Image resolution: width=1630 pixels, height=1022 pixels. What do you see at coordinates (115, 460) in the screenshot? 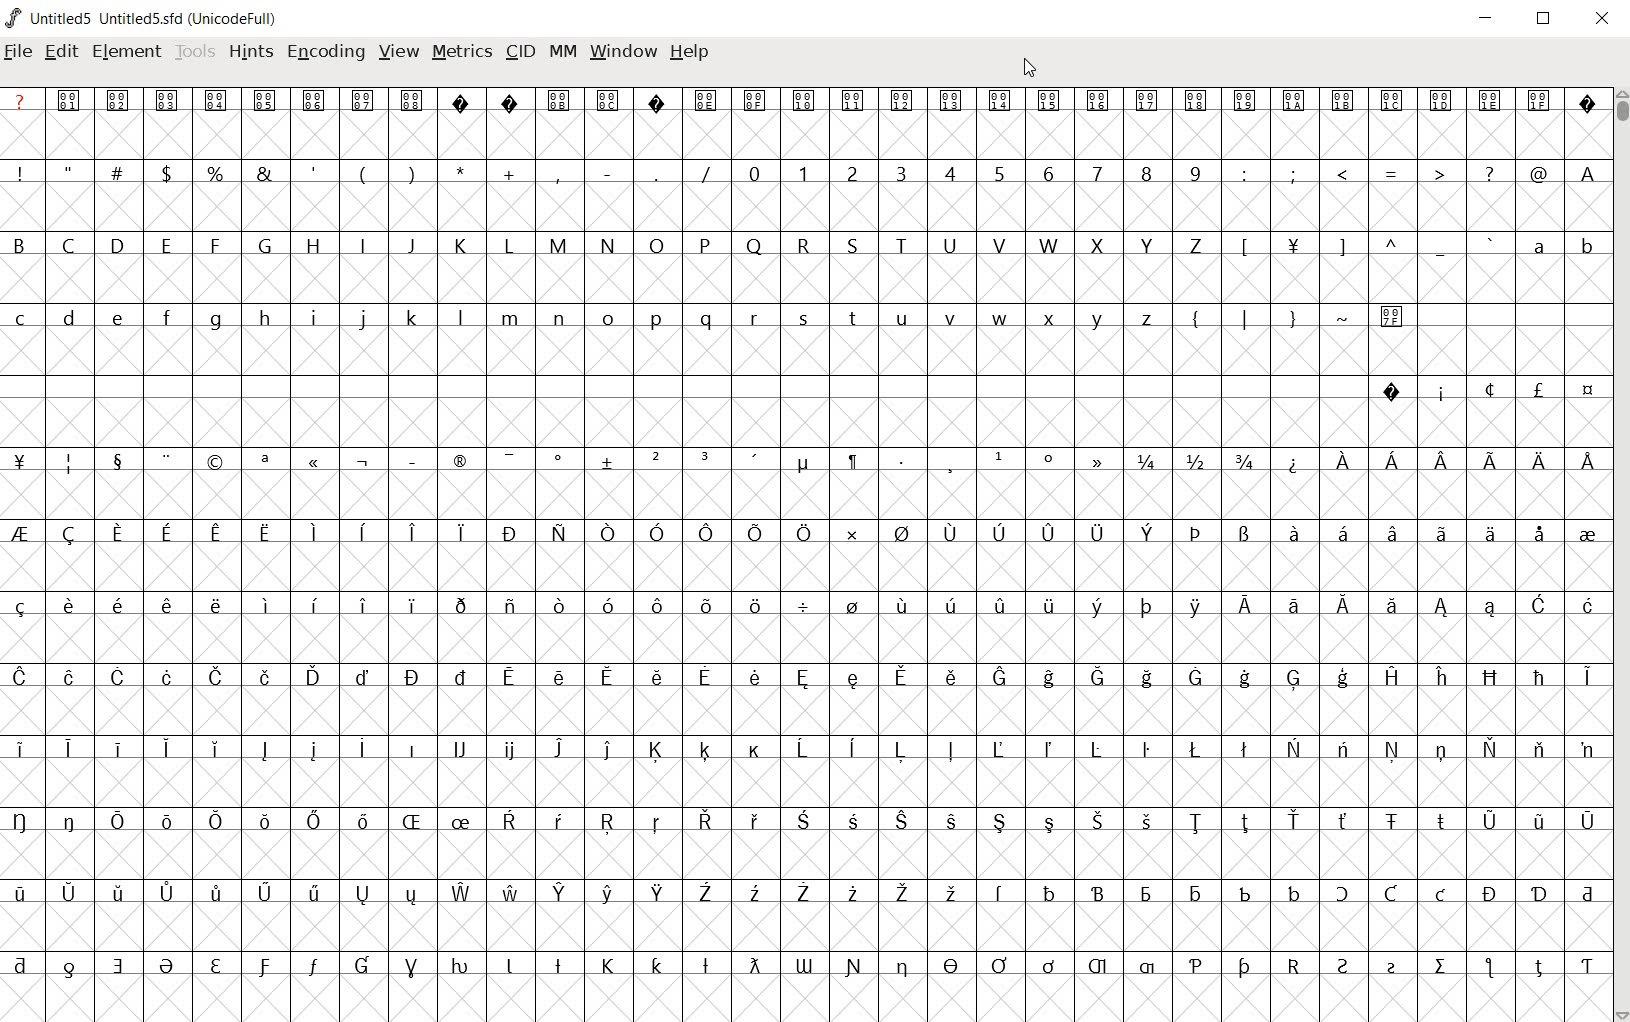
I see `Symbol` at bounding box center [115, 460].